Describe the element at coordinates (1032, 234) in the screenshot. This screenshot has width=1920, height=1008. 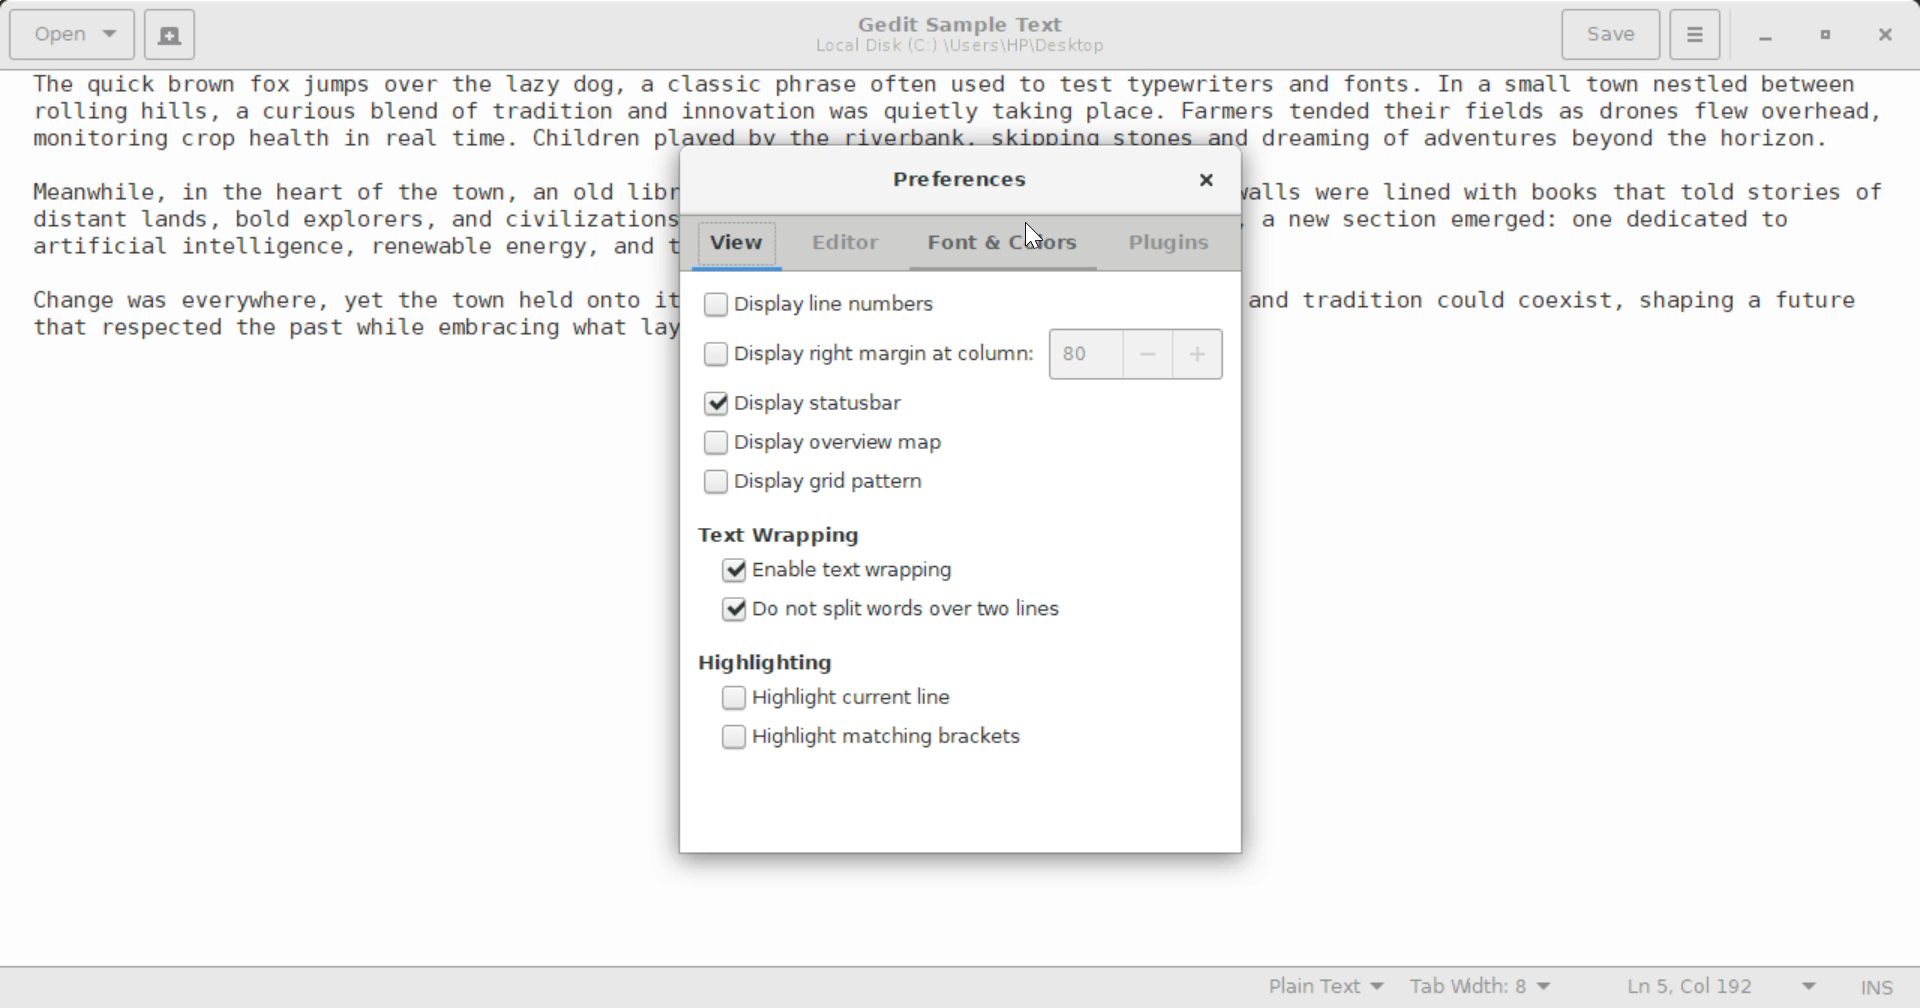
I see `Cursor Position` at that location.